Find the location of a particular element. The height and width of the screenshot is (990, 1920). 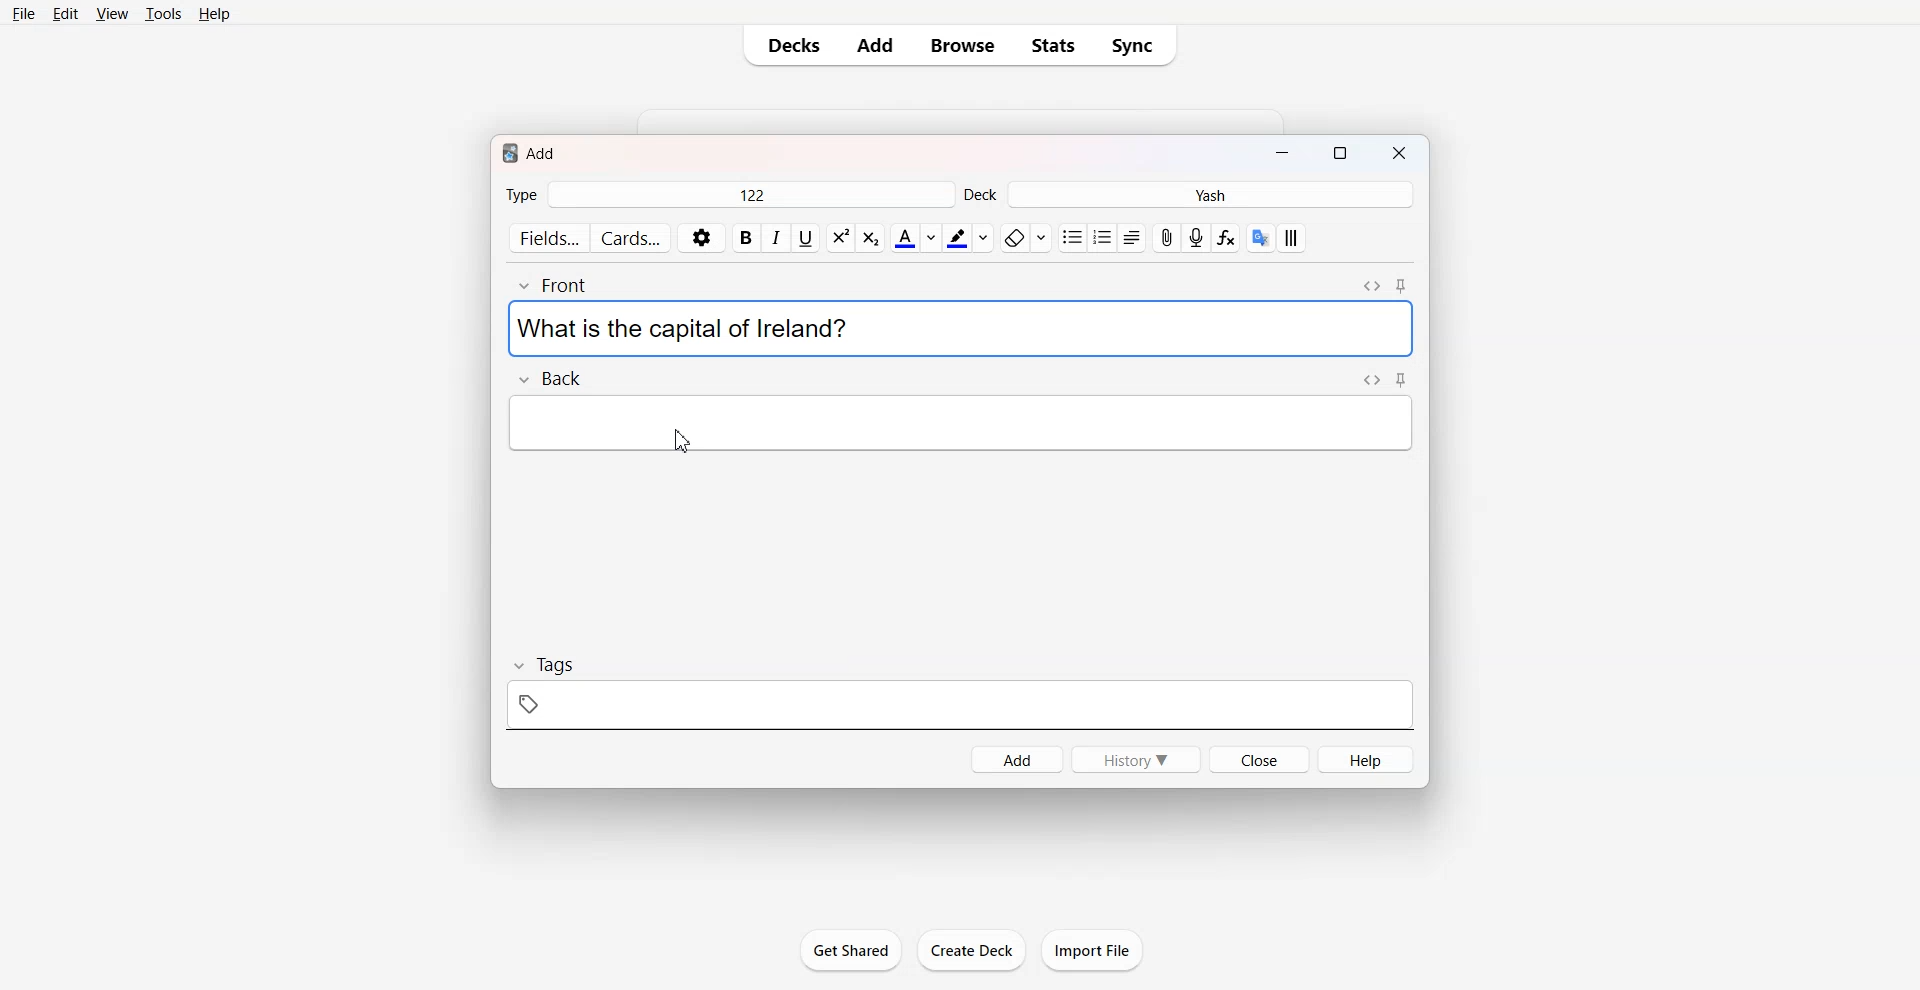

Type is located at coordinates (728, 196).